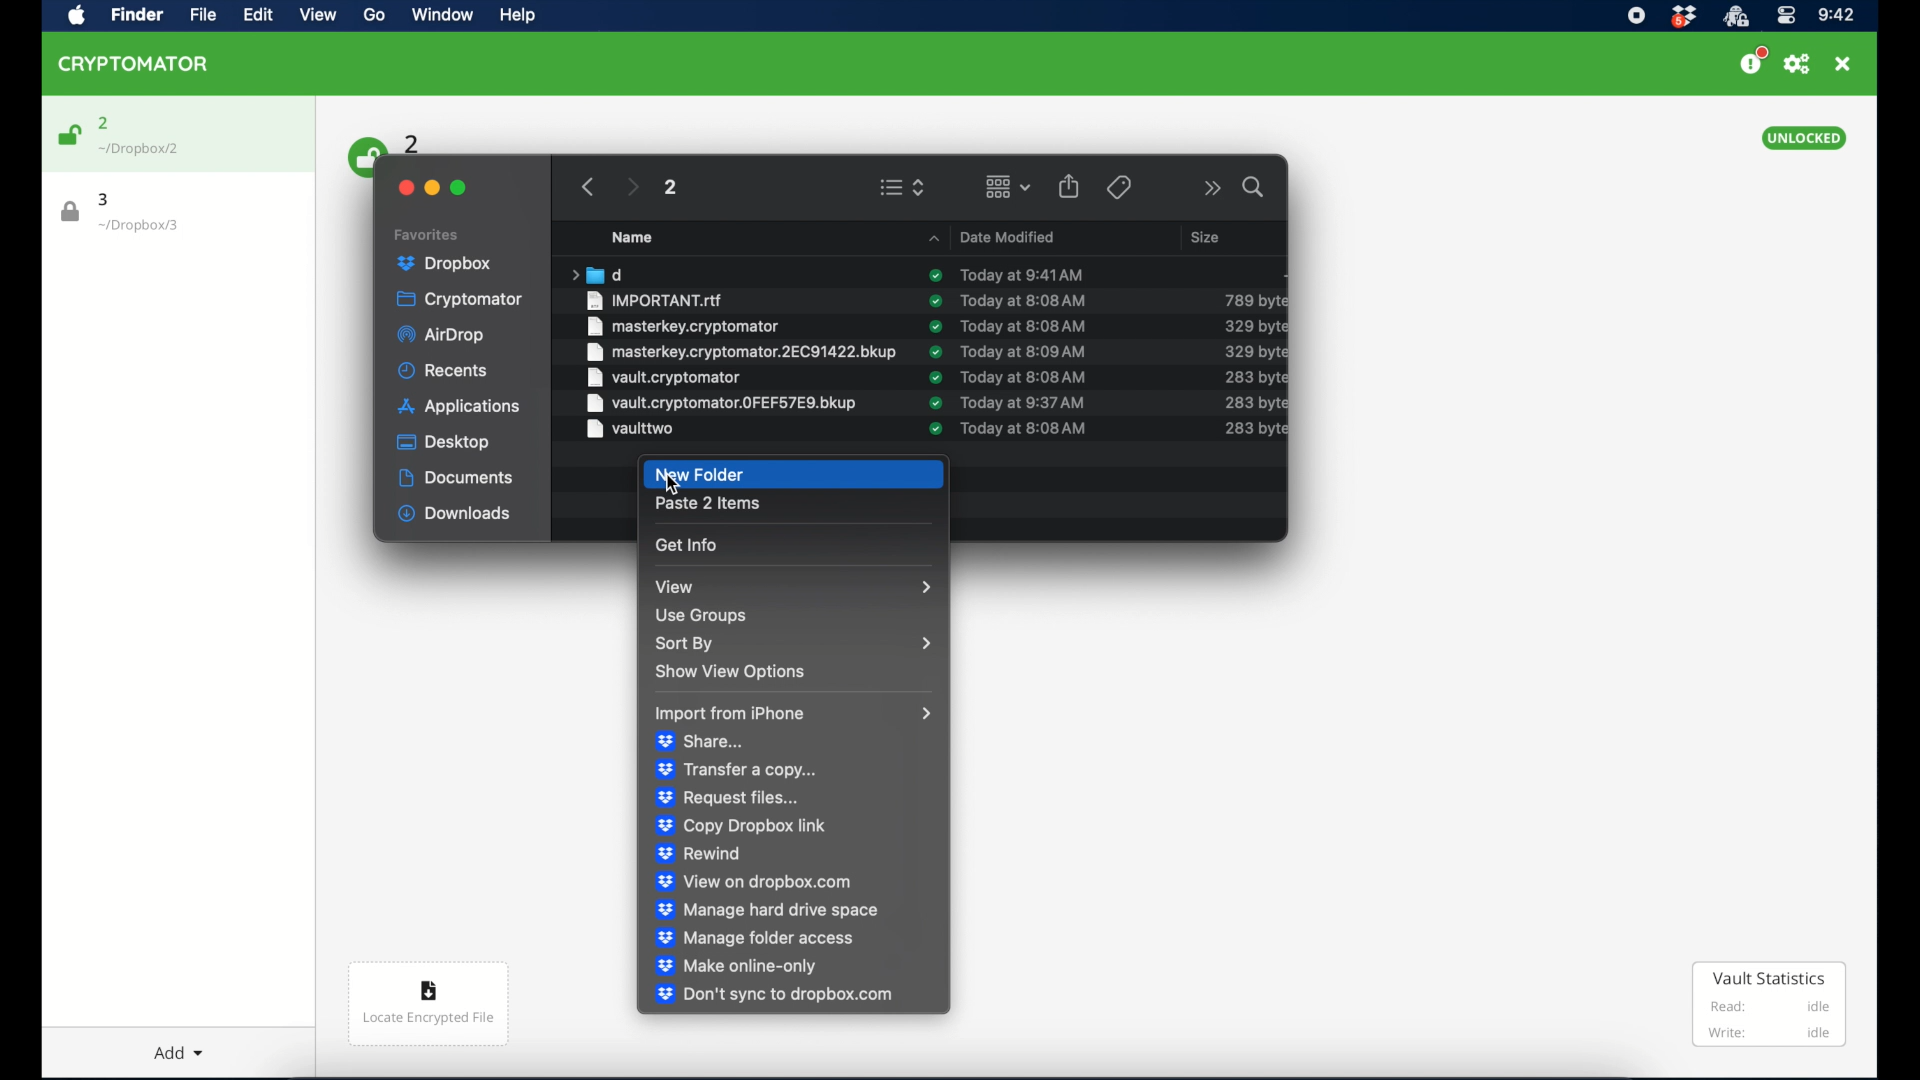 The height and width of the screenshot is (1080, 1920). I want to click on cryptomator icon, so click(1735, 17).